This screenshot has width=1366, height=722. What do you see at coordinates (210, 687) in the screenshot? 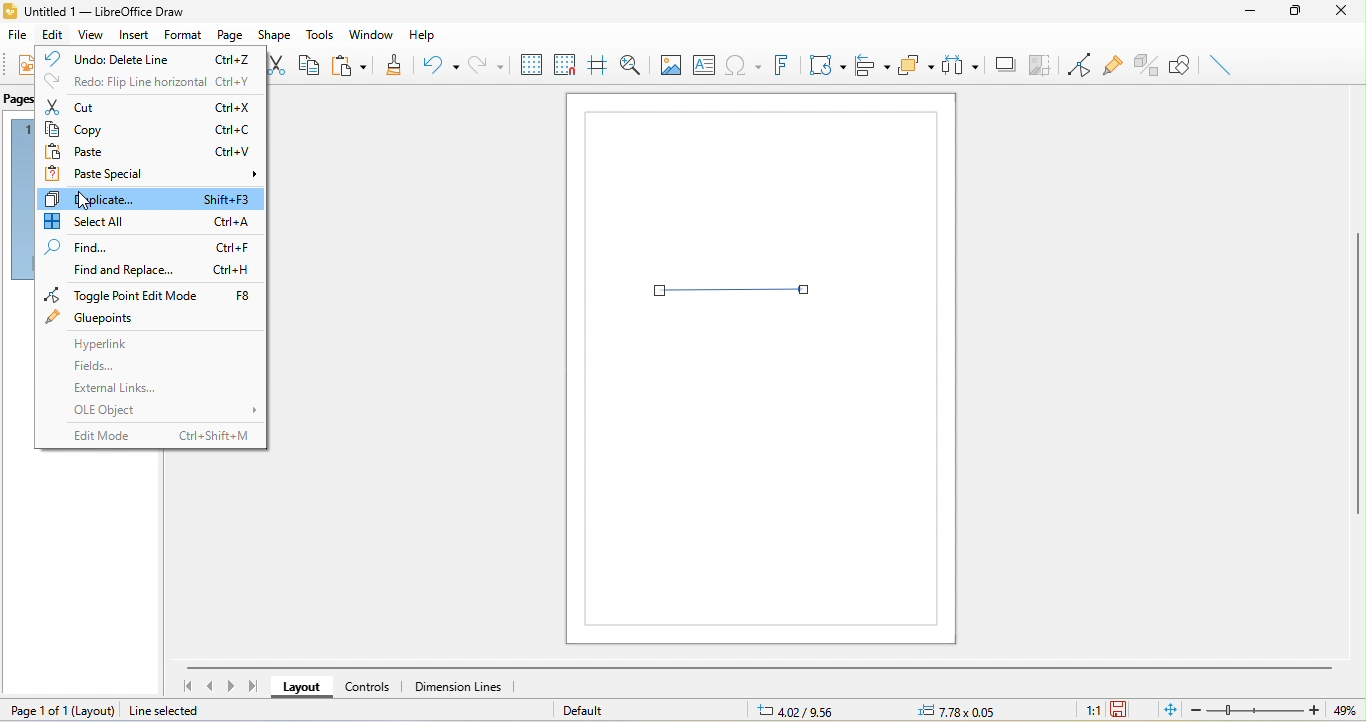
I see `previous page` at bounding box center [210, 687].